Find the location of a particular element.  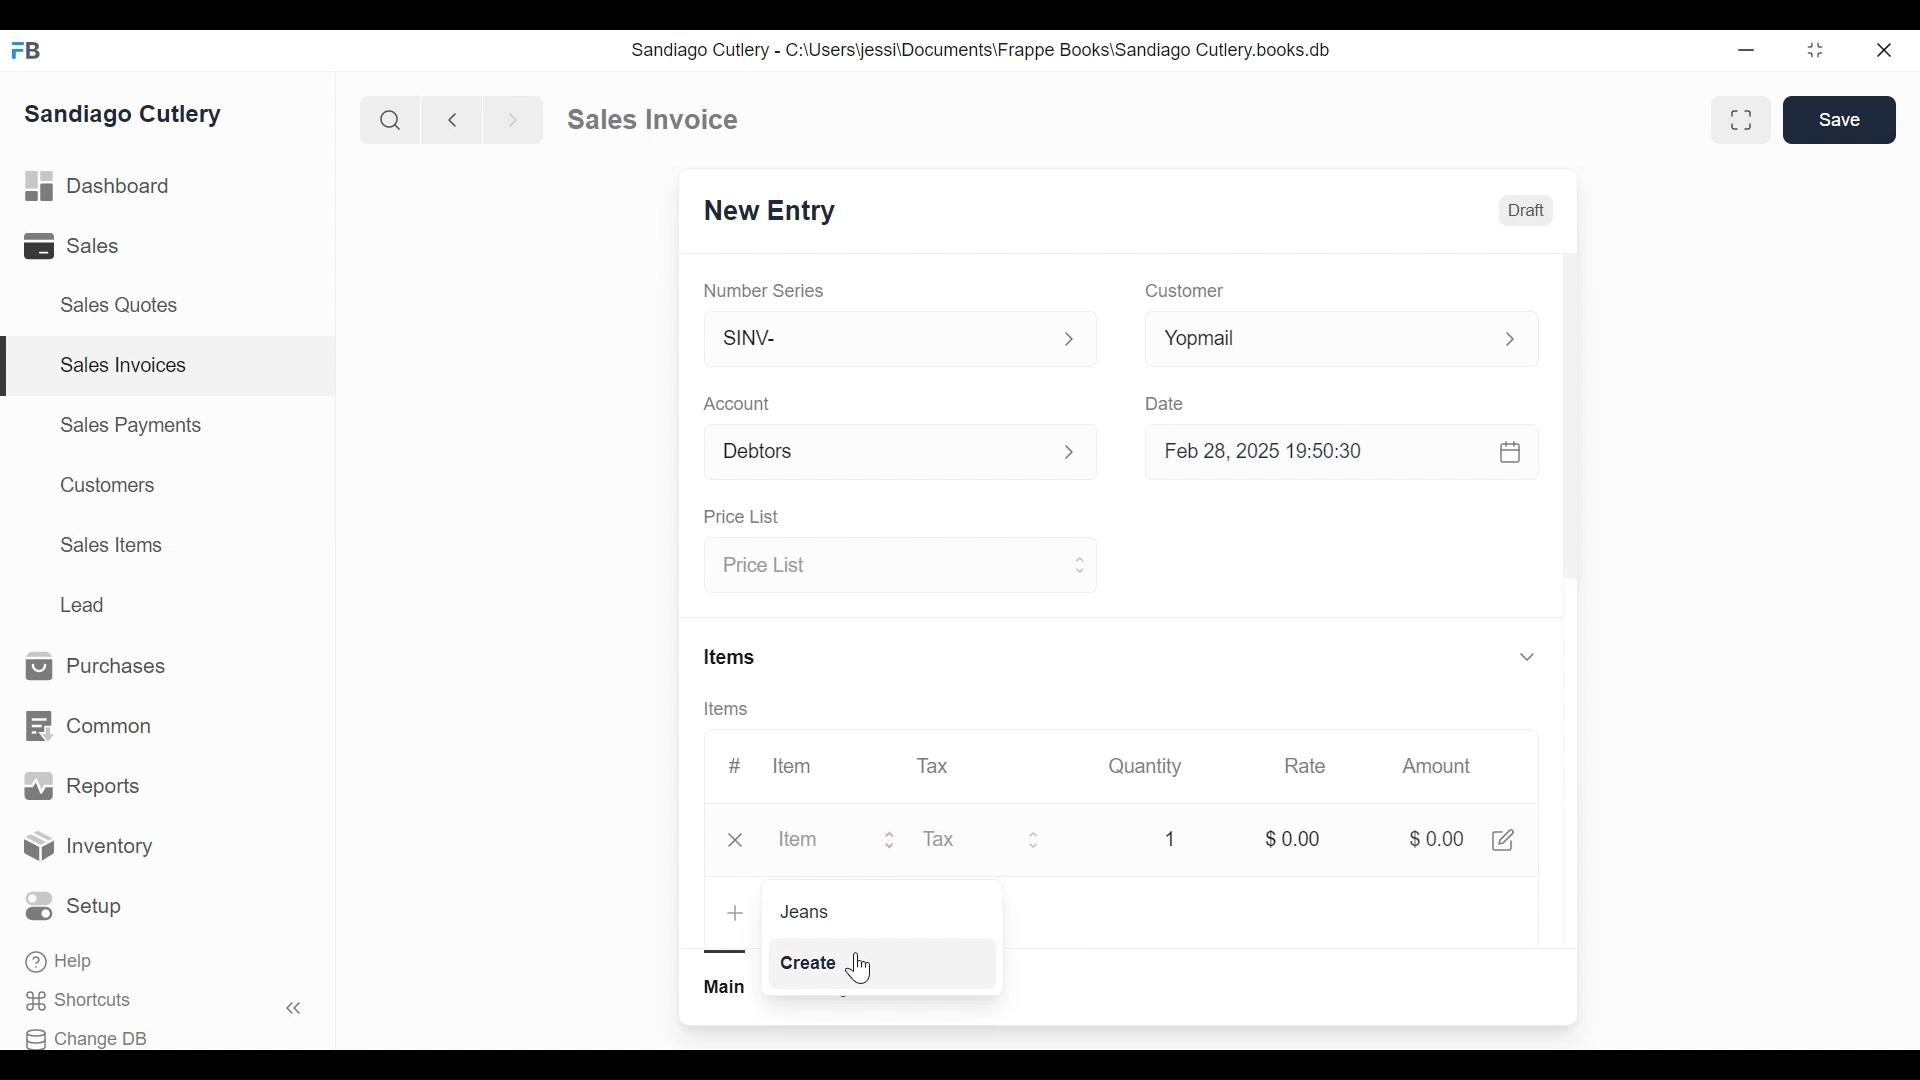

Sandiago Cutlery - C:\Users\jessi\Documents\Frappe Books\Sandiago Cutlery.books.db is located at coordinates (979, 49).